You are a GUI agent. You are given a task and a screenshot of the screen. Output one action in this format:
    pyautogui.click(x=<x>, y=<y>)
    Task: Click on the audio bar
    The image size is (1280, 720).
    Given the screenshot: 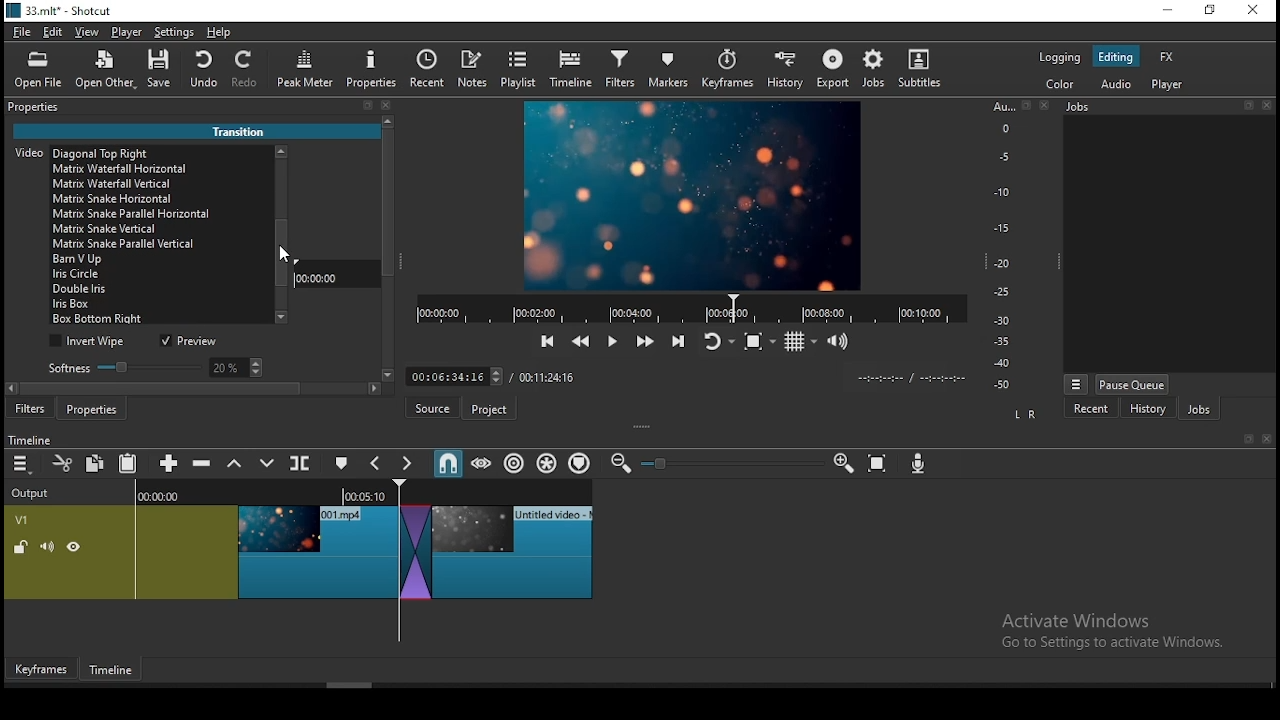 What is the action you would take?
    pyautogui.click(x=1002, y=246)
    